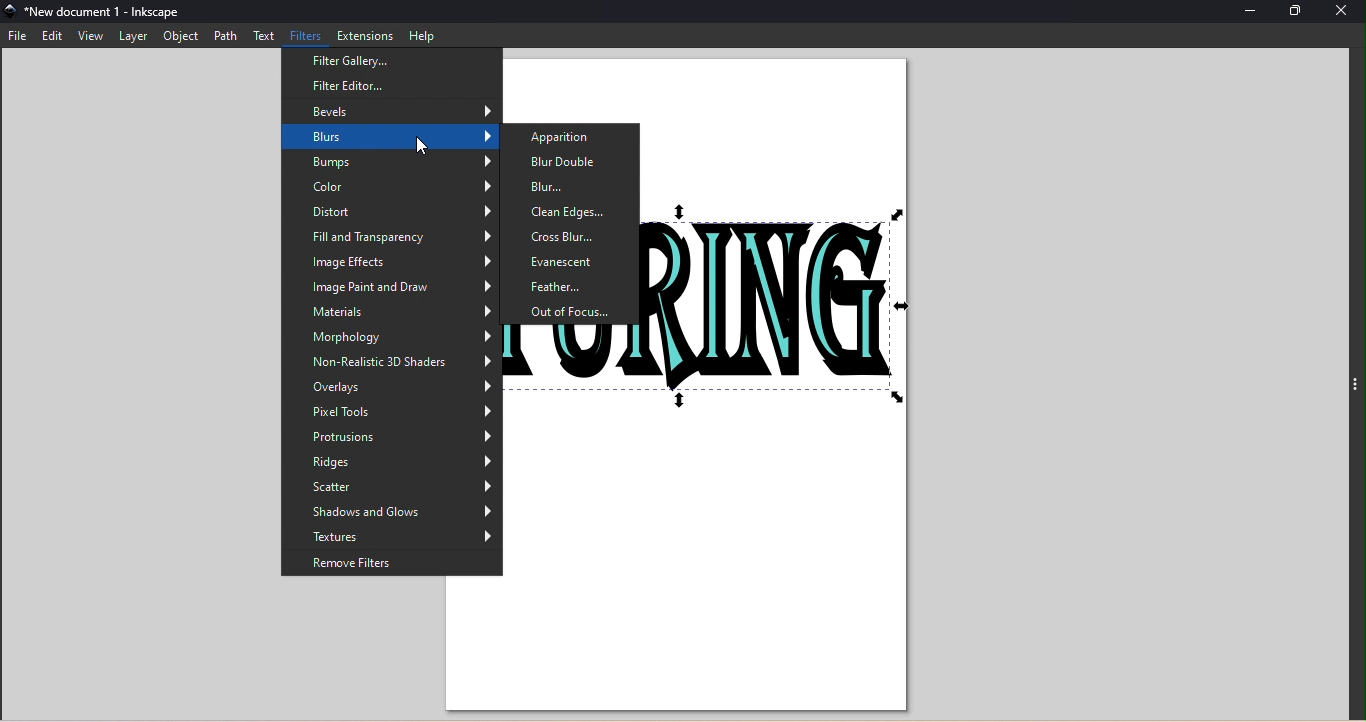 The width and height of the screenshot is (1366, 722). Describe the element at coordinates (1295, 12) in the screenshot. I see `Maximize` at that location.